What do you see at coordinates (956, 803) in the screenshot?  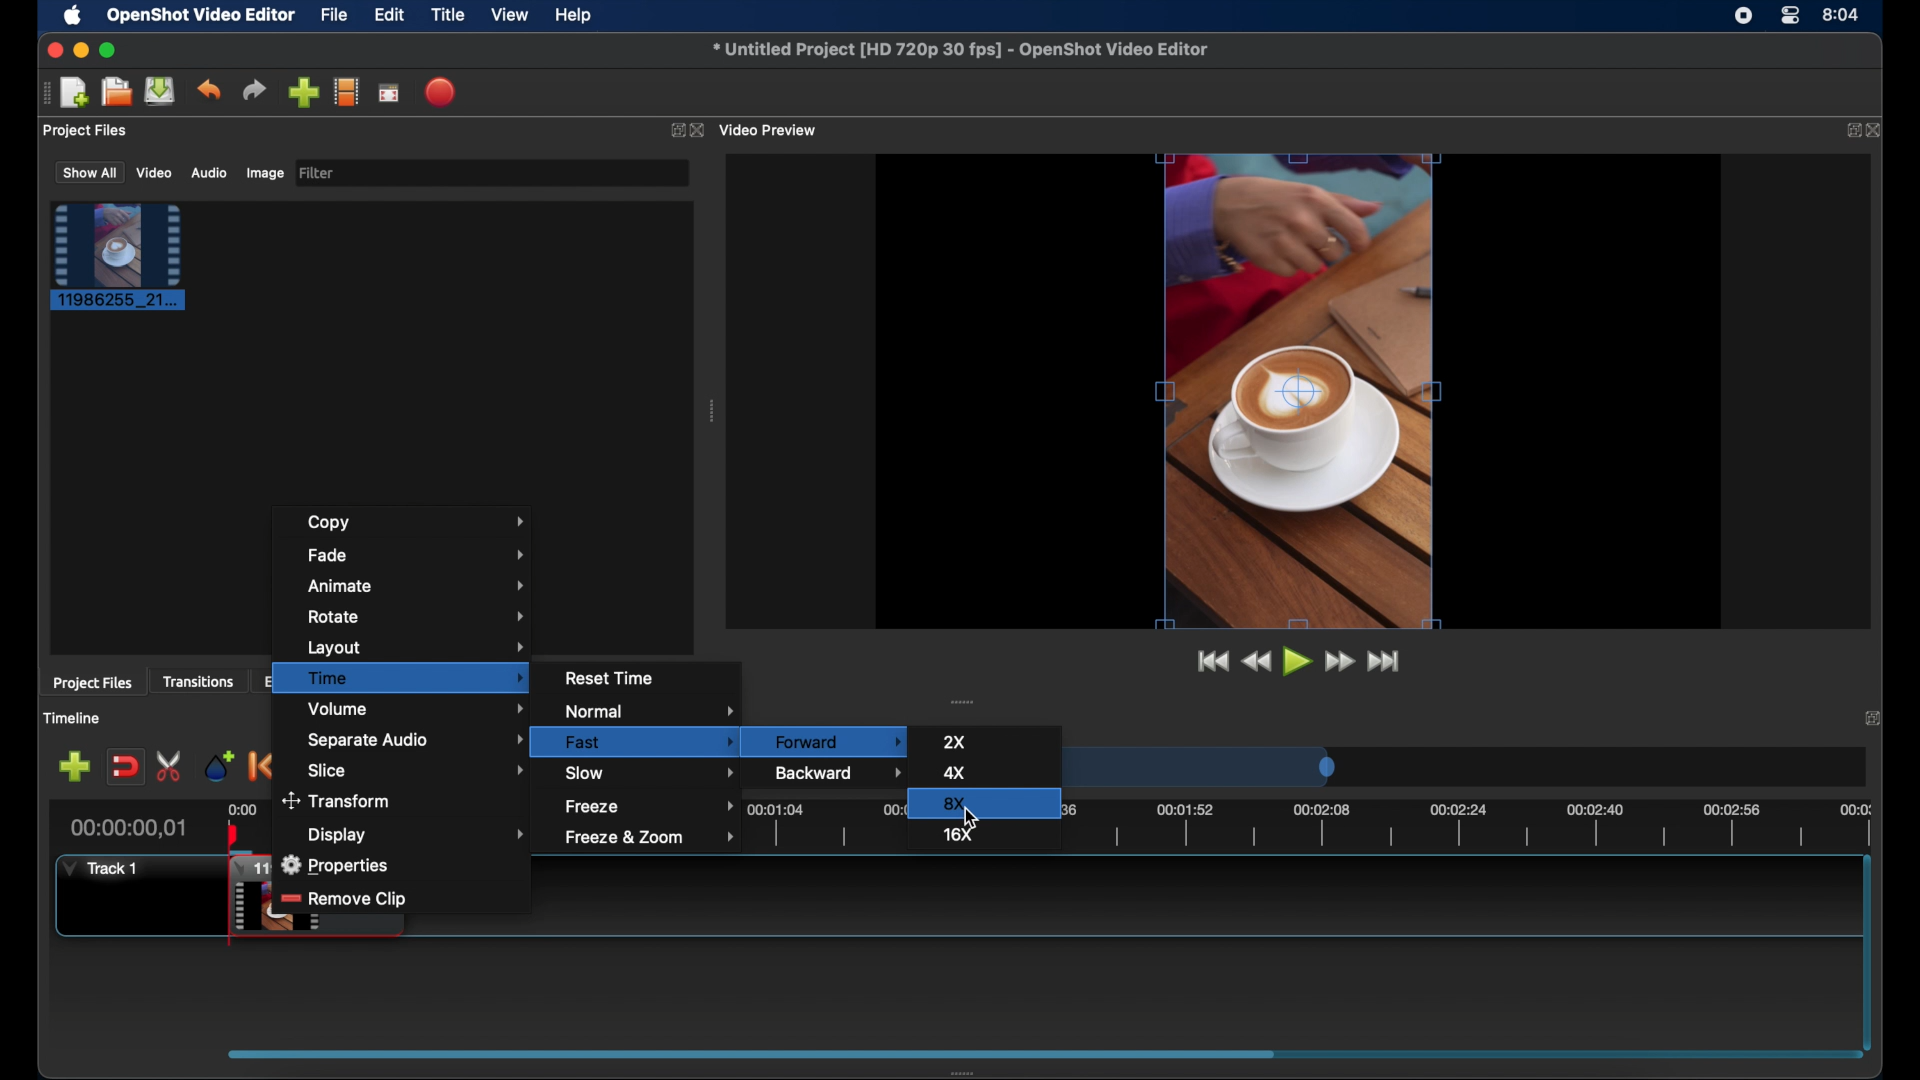 I see `8x` at bounding box center [956, 803].